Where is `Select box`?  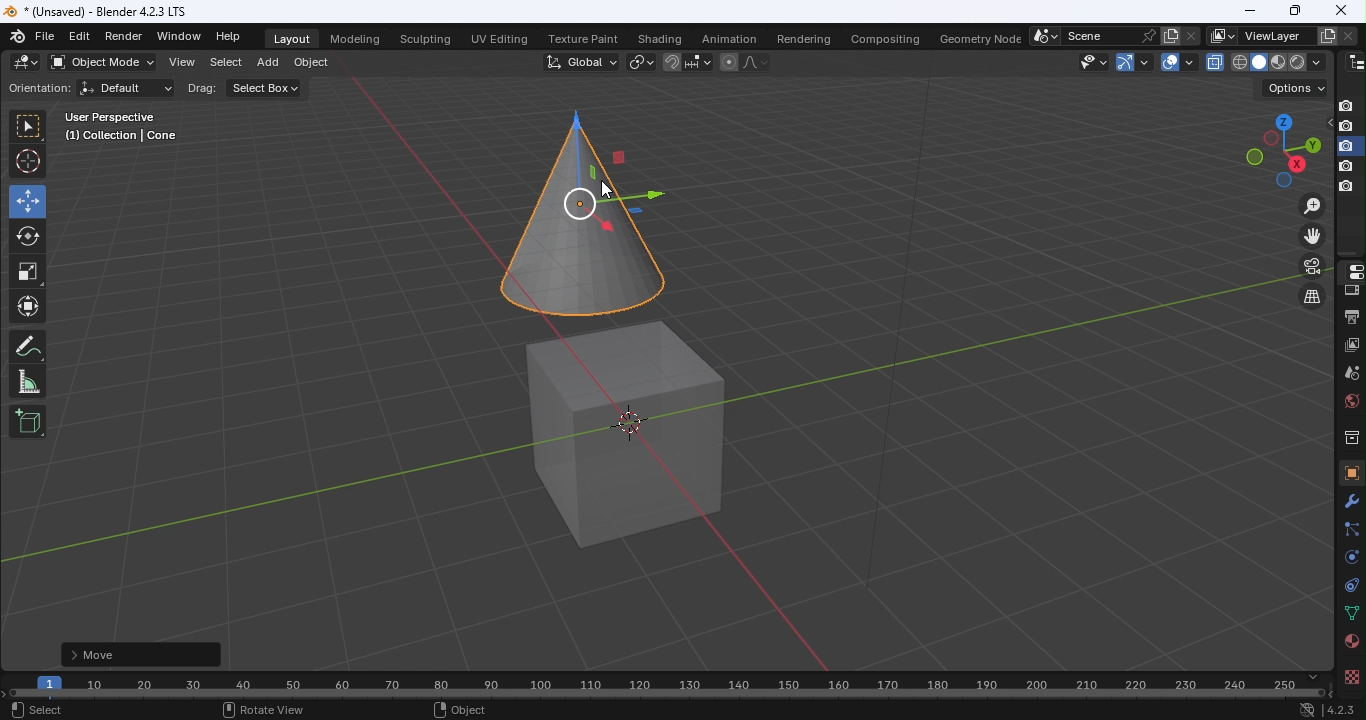 Select box is located at coordinates (266, 90).